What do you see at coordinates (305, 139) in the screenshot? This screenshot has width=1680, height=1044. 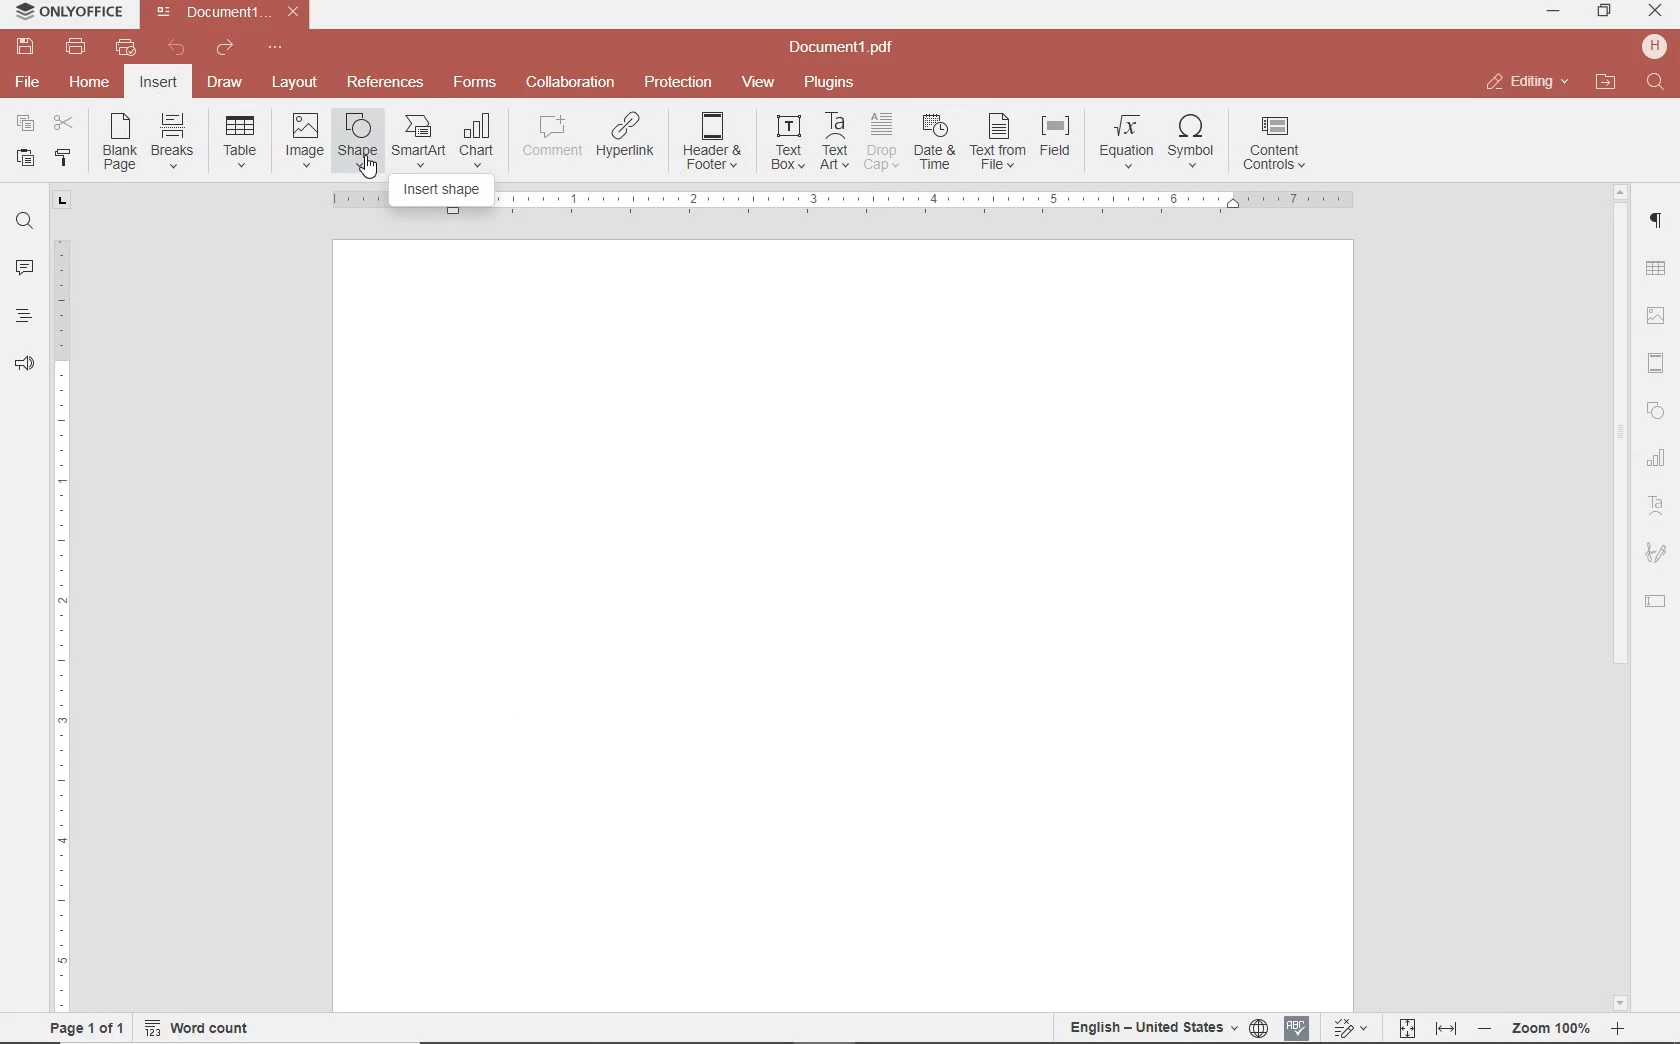 I see `INSERT IMAGES` at bounding box center [305, 139].